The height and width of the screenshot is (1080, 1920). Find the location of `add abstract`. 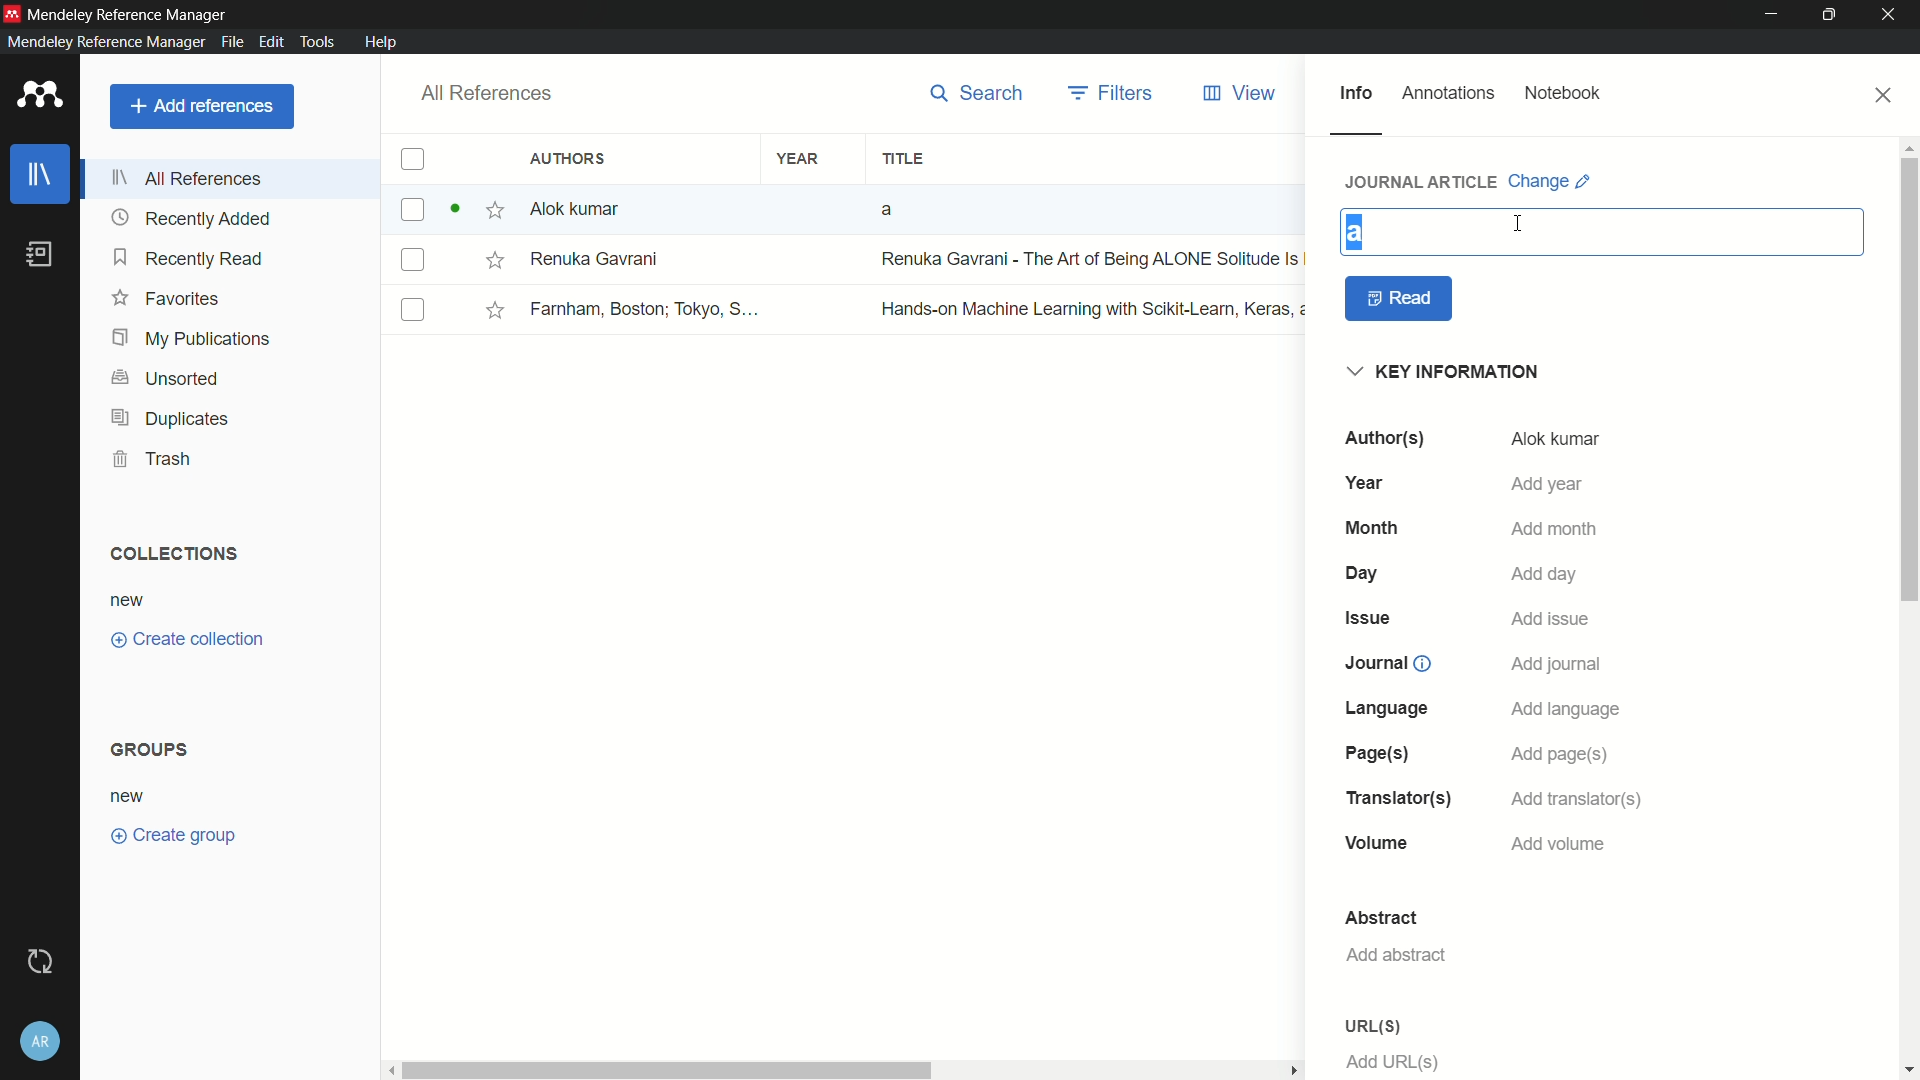

add abstract is located at coordinates (1395, 955).